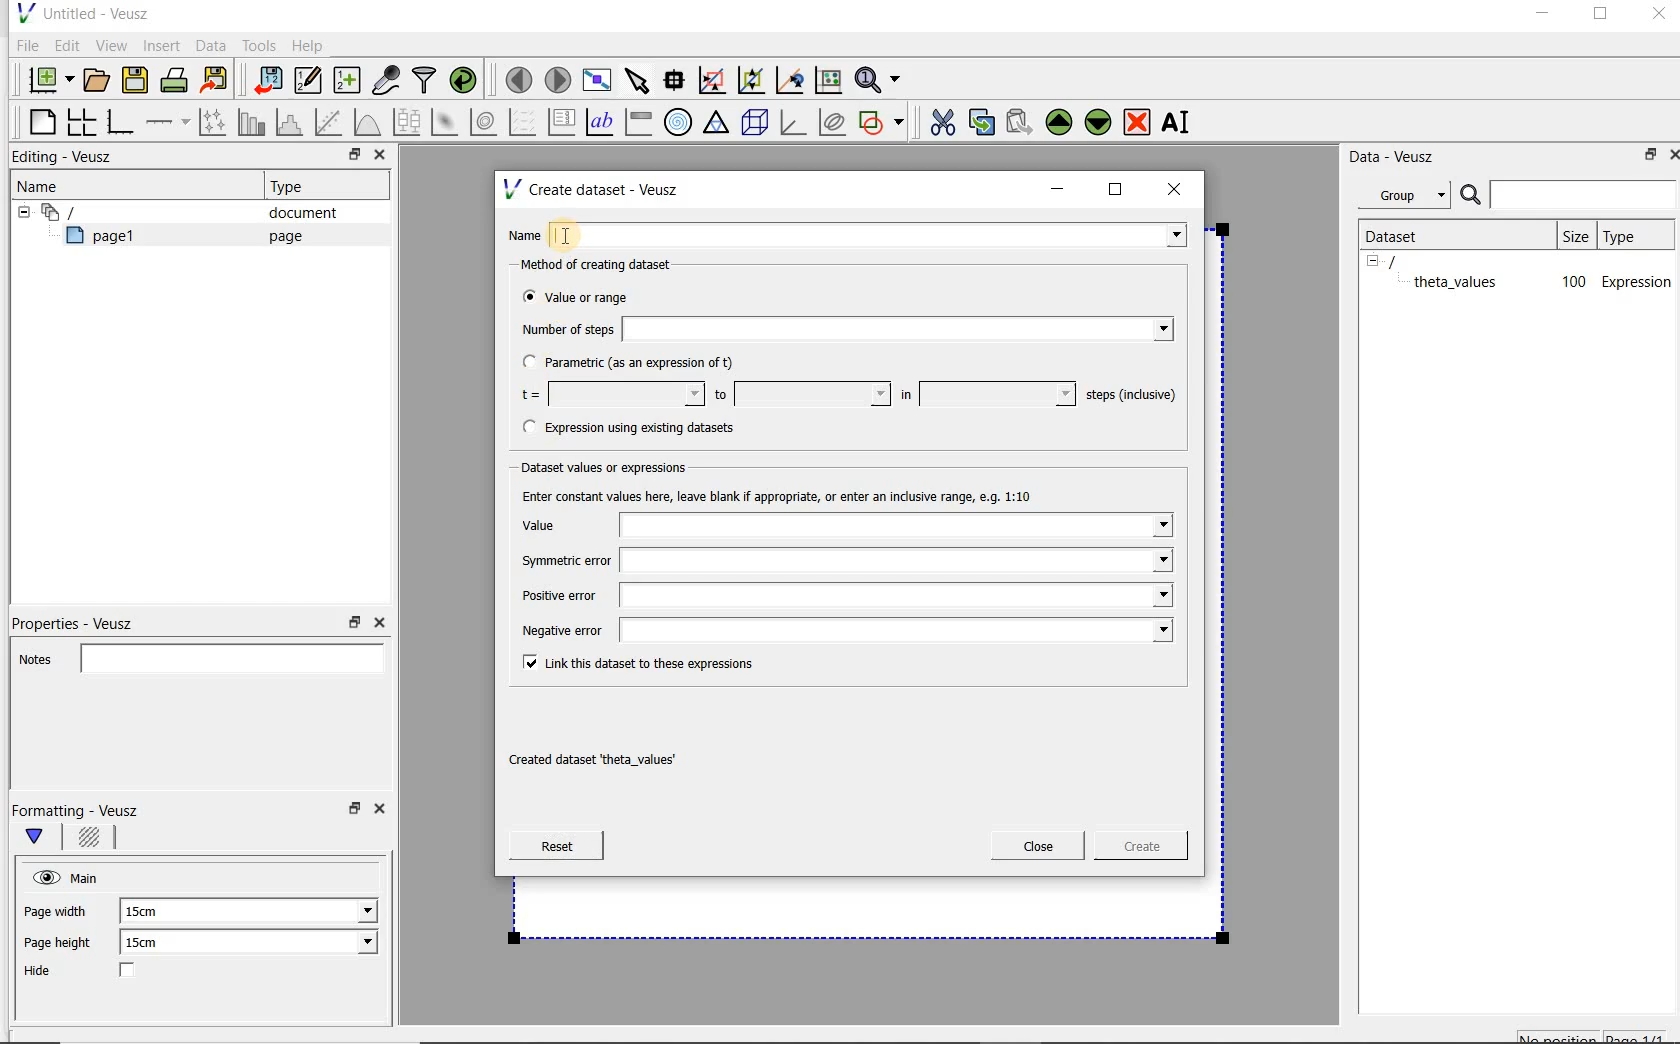  Describe the element at coordinates (212, 45) in the screenshot. I see `Data` at that location.